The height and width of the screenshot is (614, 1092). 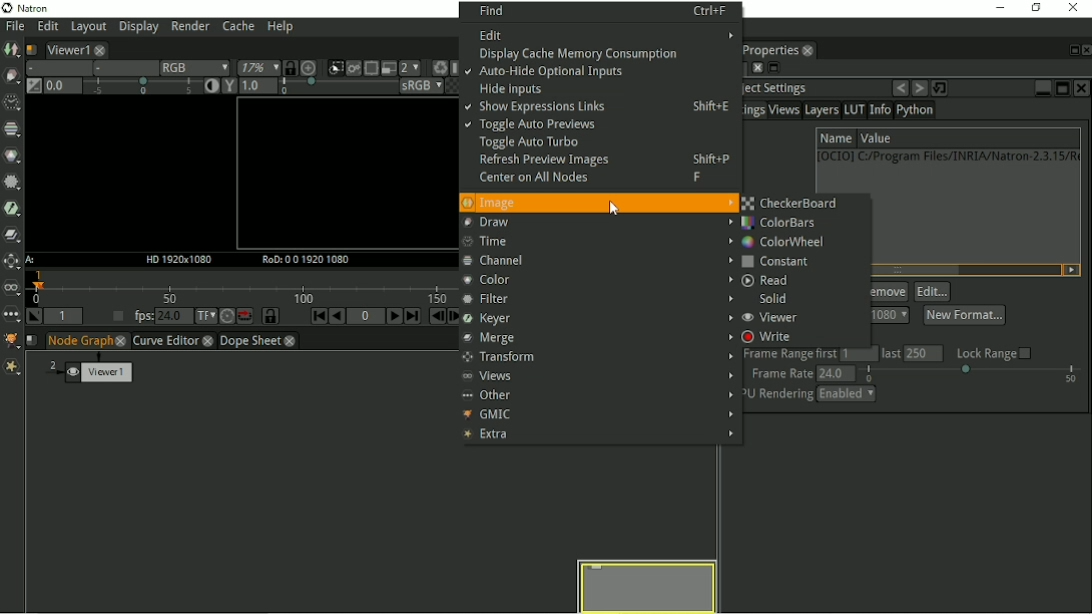 I want to click on Switch between neutral 1.0 gain f stop and the previous setting, so click(x=32, y=87).